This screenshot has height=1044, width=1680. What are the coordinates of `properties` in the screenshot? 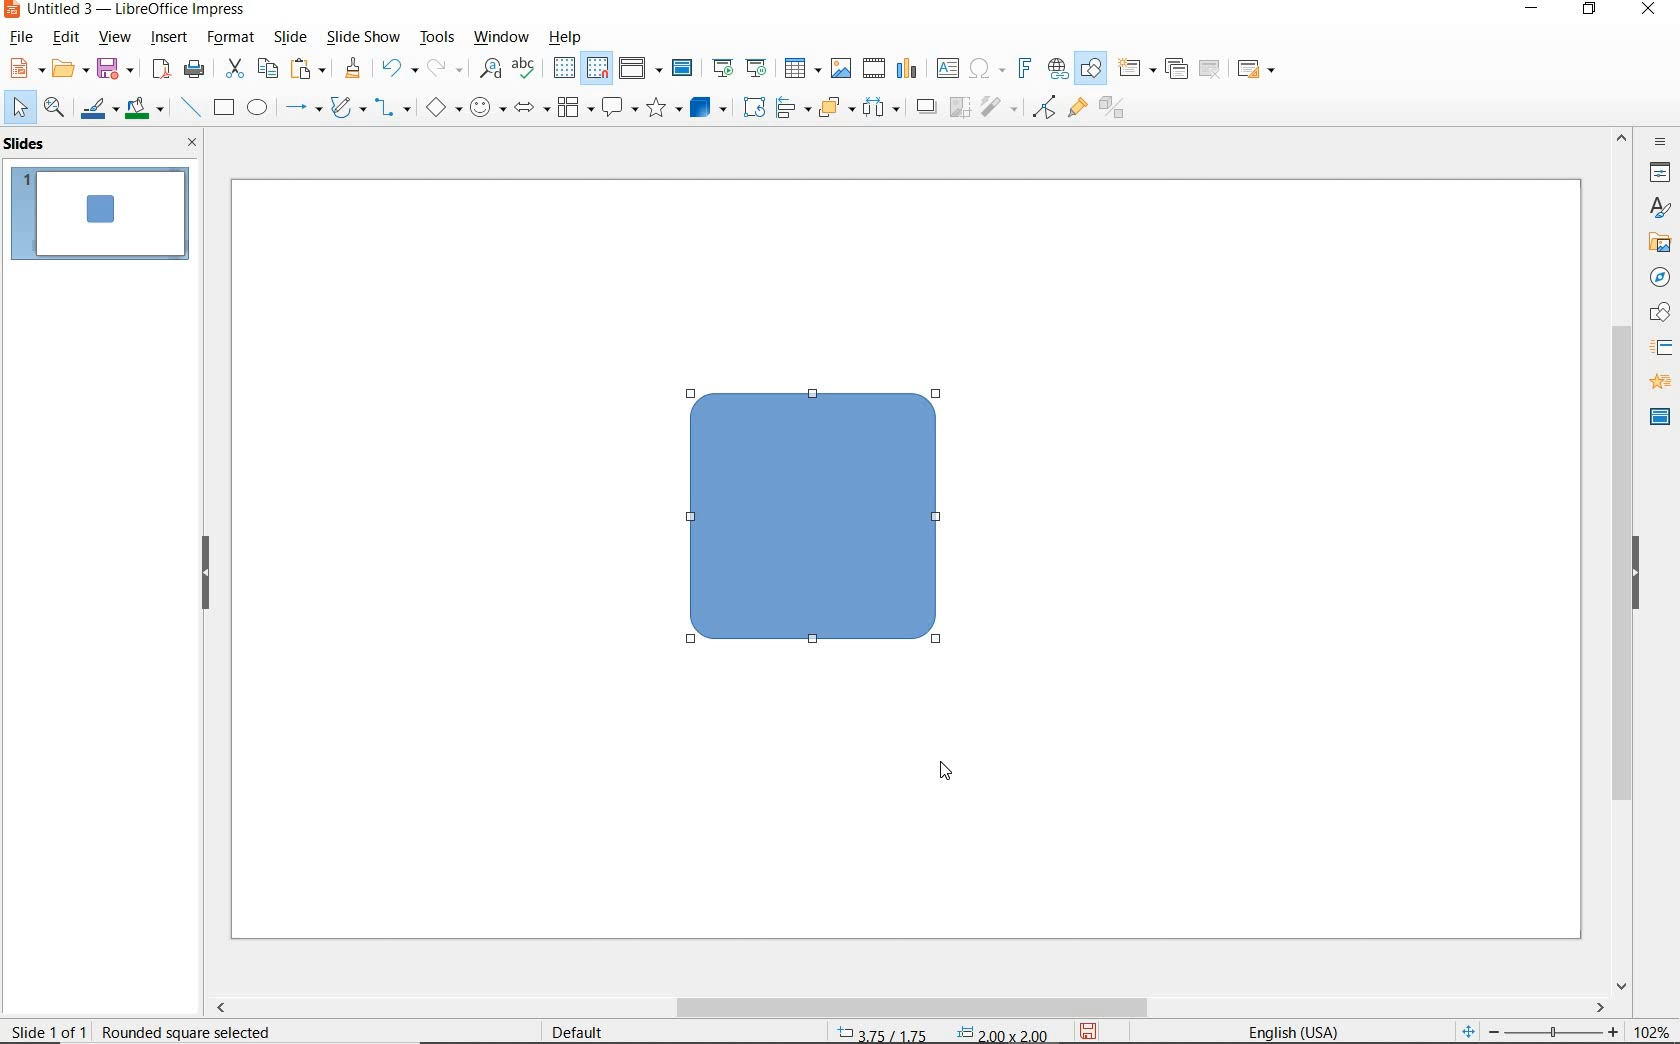 It's located at (1657, 174).